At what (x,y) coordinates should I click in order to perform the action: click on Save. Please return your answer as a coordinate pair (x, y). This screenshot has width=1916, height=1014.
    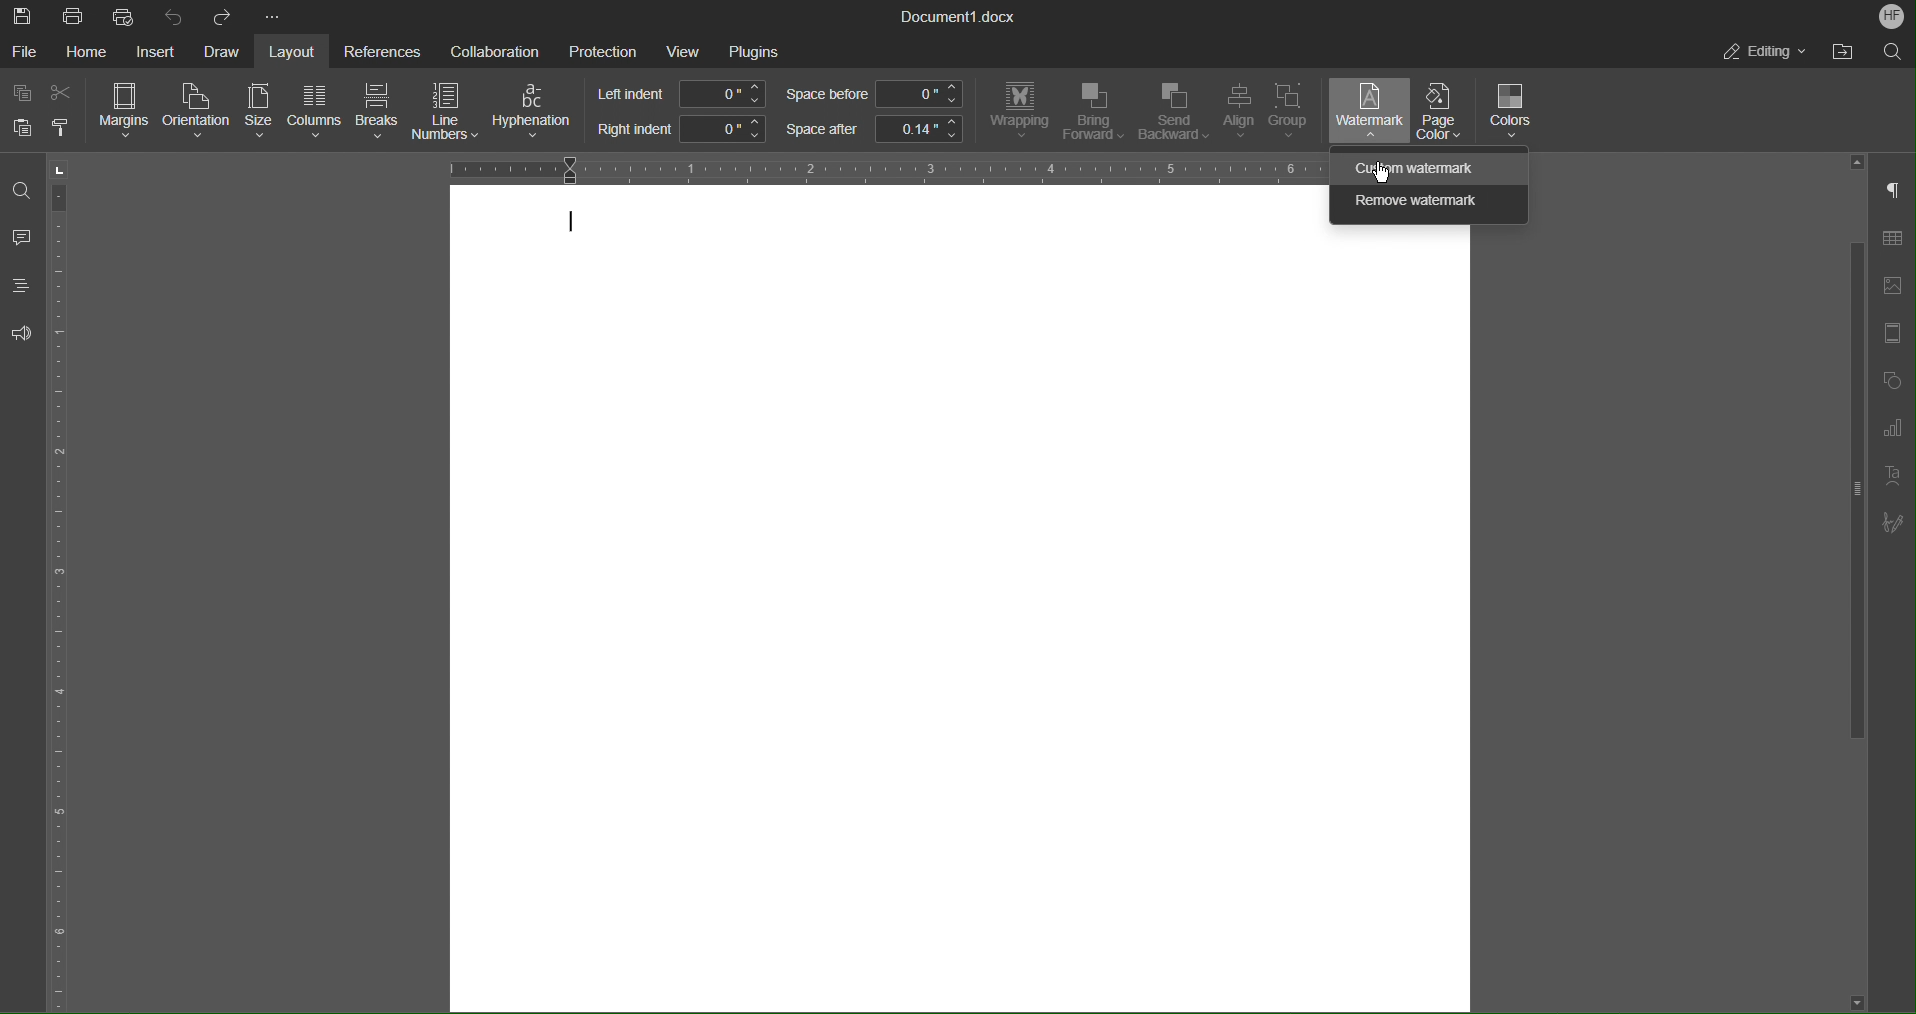
    Looking at the image, I should click on (24, 16).